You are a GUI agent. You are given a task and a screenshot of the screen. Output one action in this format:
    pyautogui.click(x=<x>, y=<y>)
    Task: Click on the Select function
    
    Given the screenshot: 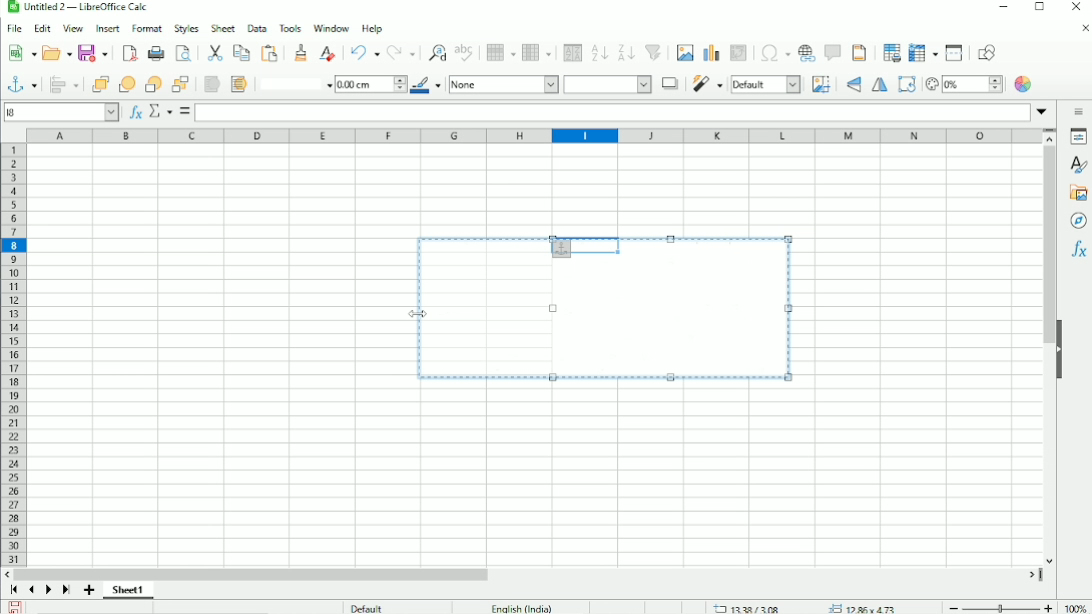 What is the action you would take?
    pyautogui.click(x=159, y=111)
    